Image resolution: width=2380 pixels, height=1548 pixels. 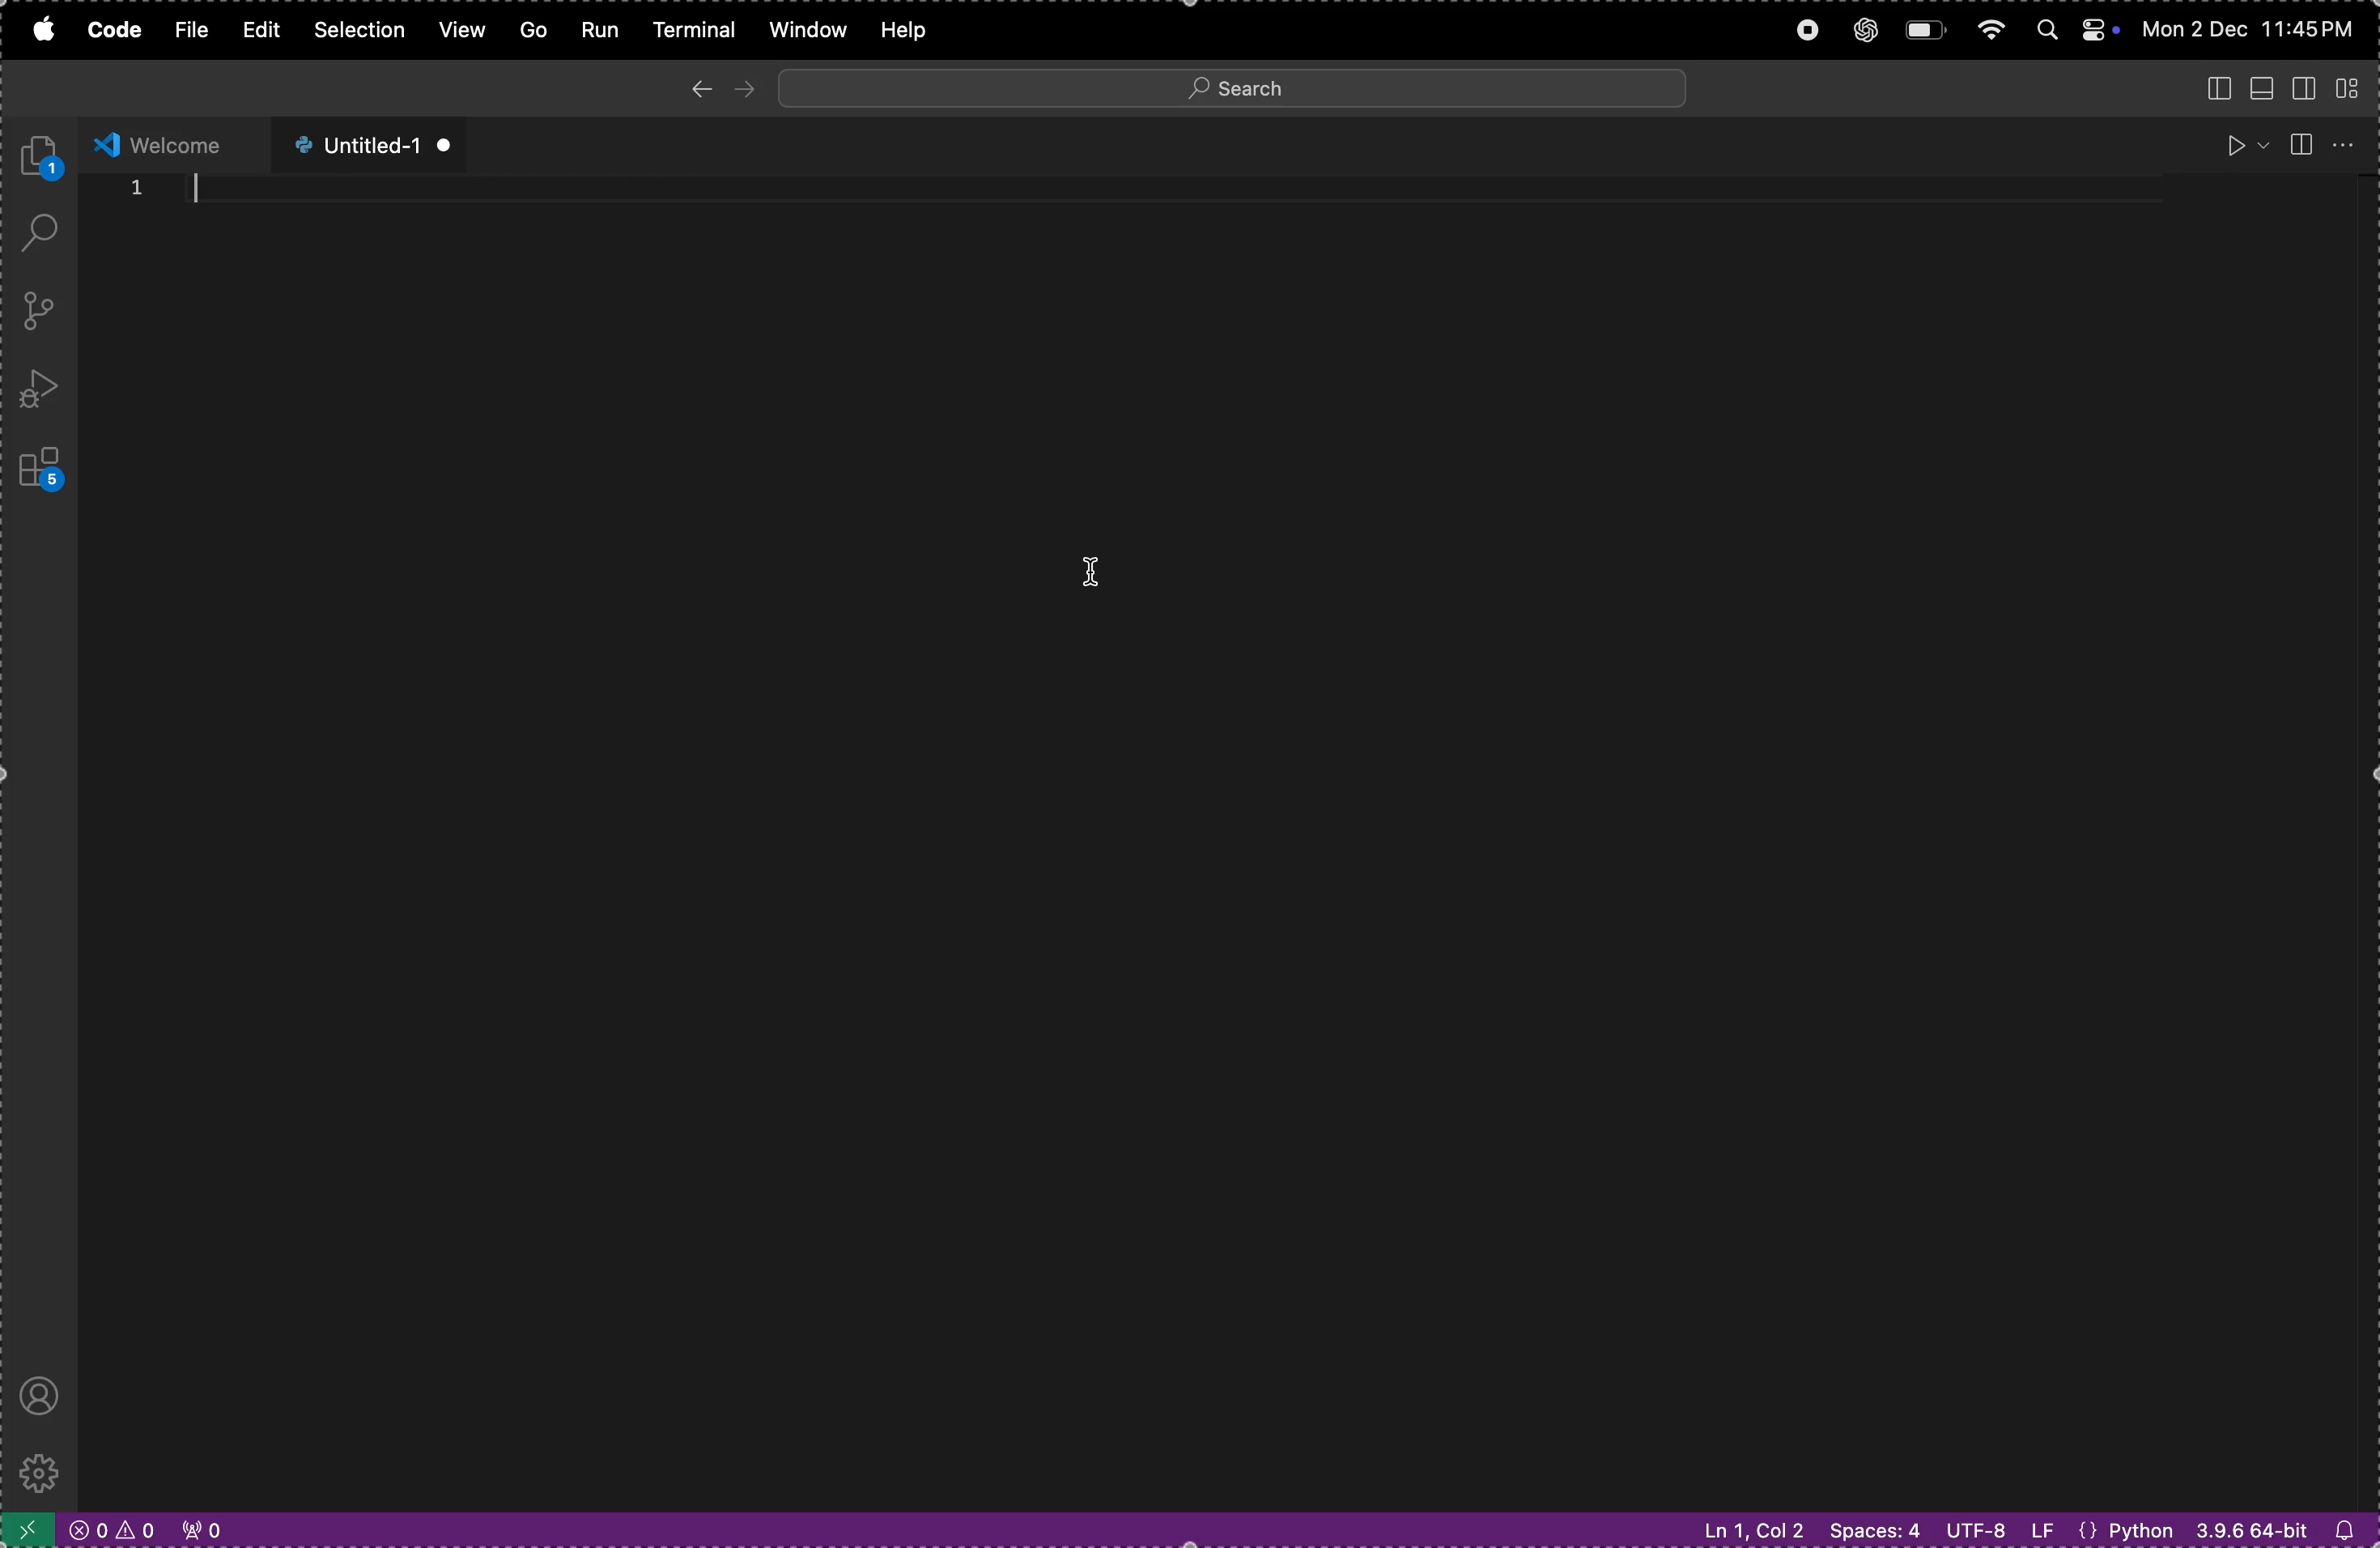 What do you see at coordinates (746, 87) in the screenshot?
I see `forward` at bounding box center [746, 87].